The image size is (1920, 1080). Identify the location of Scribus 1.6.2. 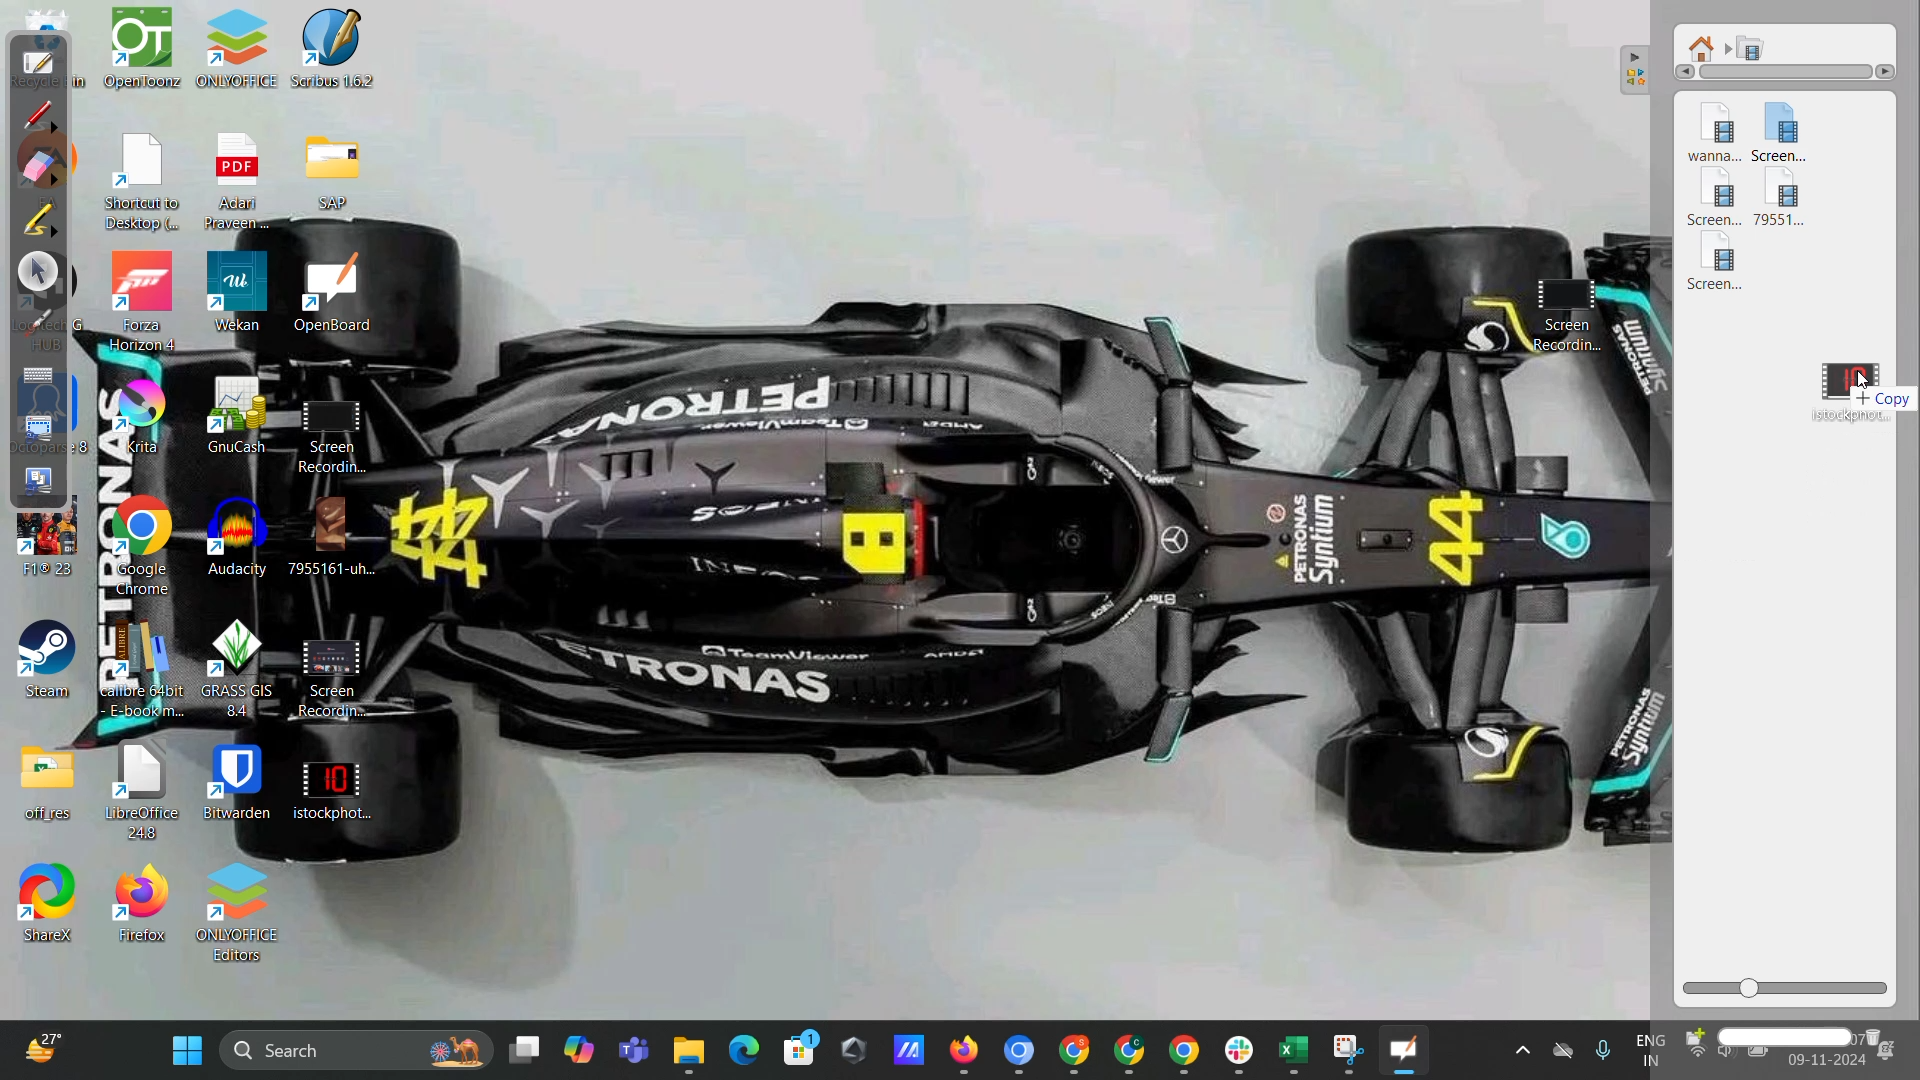
(342, 56).